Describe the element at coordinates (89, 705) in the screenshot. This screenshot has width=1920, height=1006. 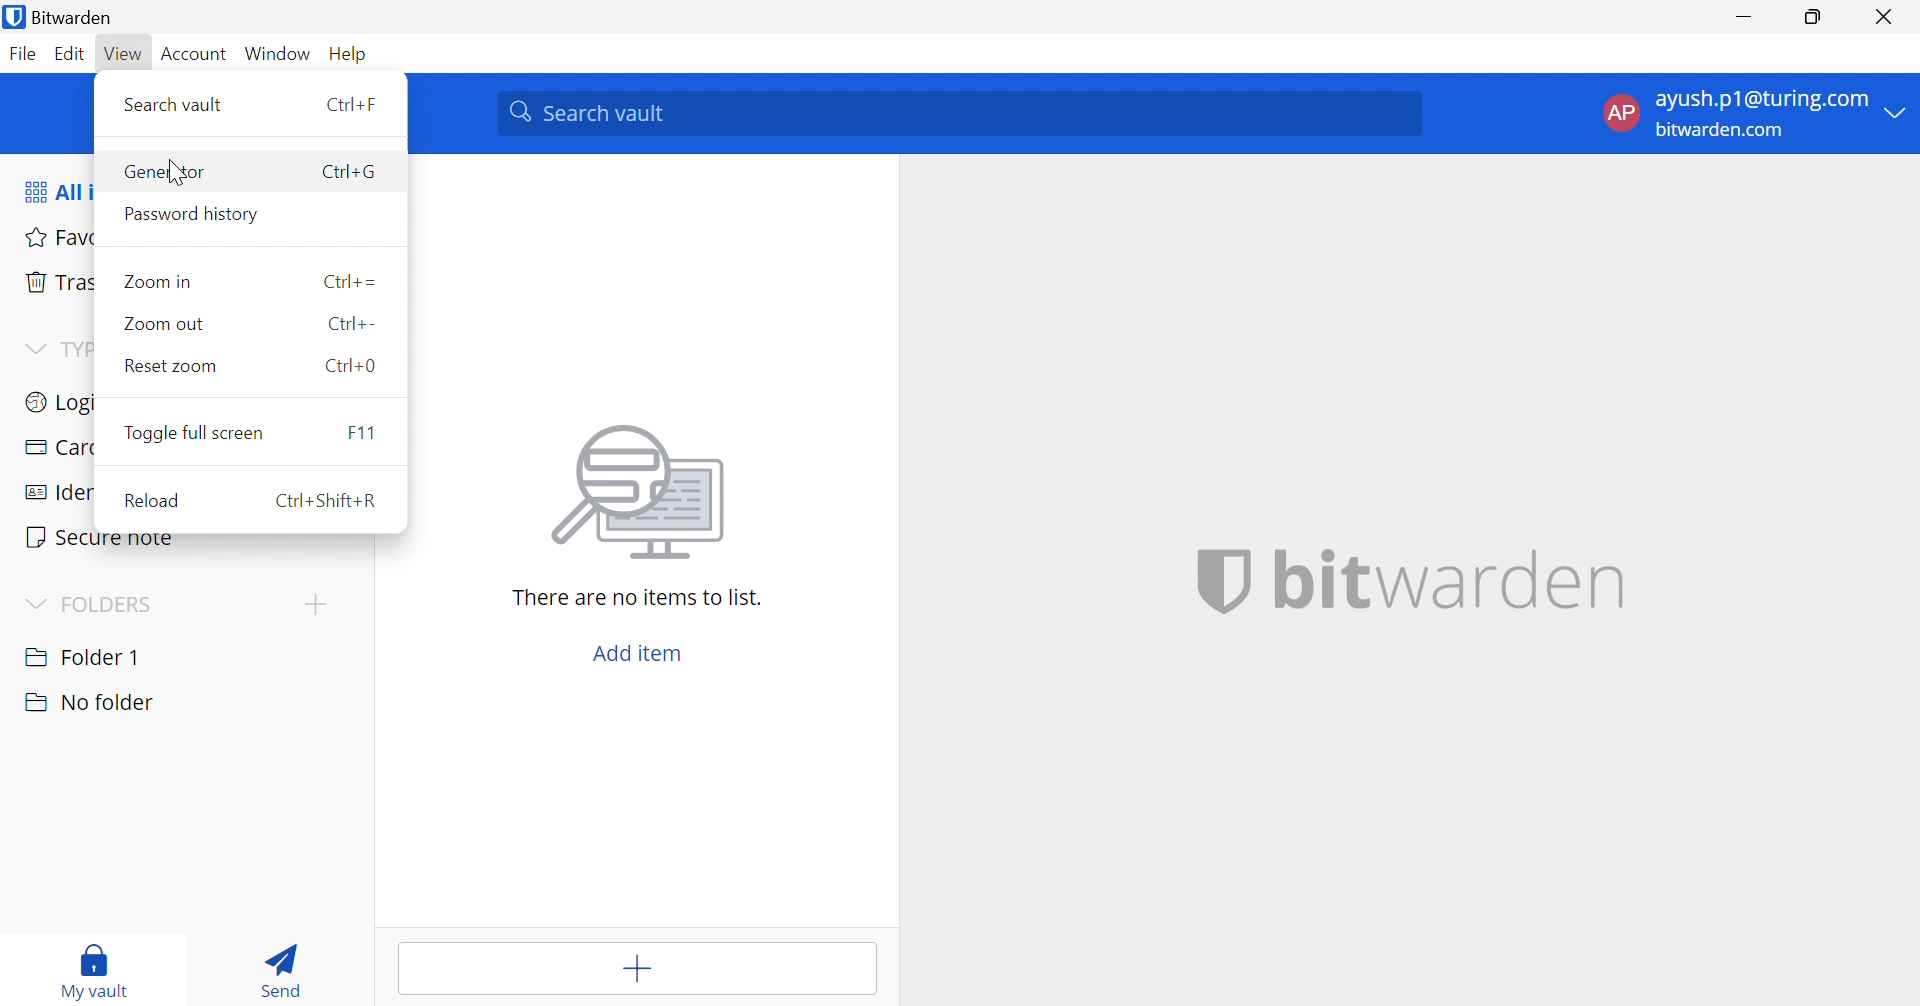
I see `No folder` at that location.